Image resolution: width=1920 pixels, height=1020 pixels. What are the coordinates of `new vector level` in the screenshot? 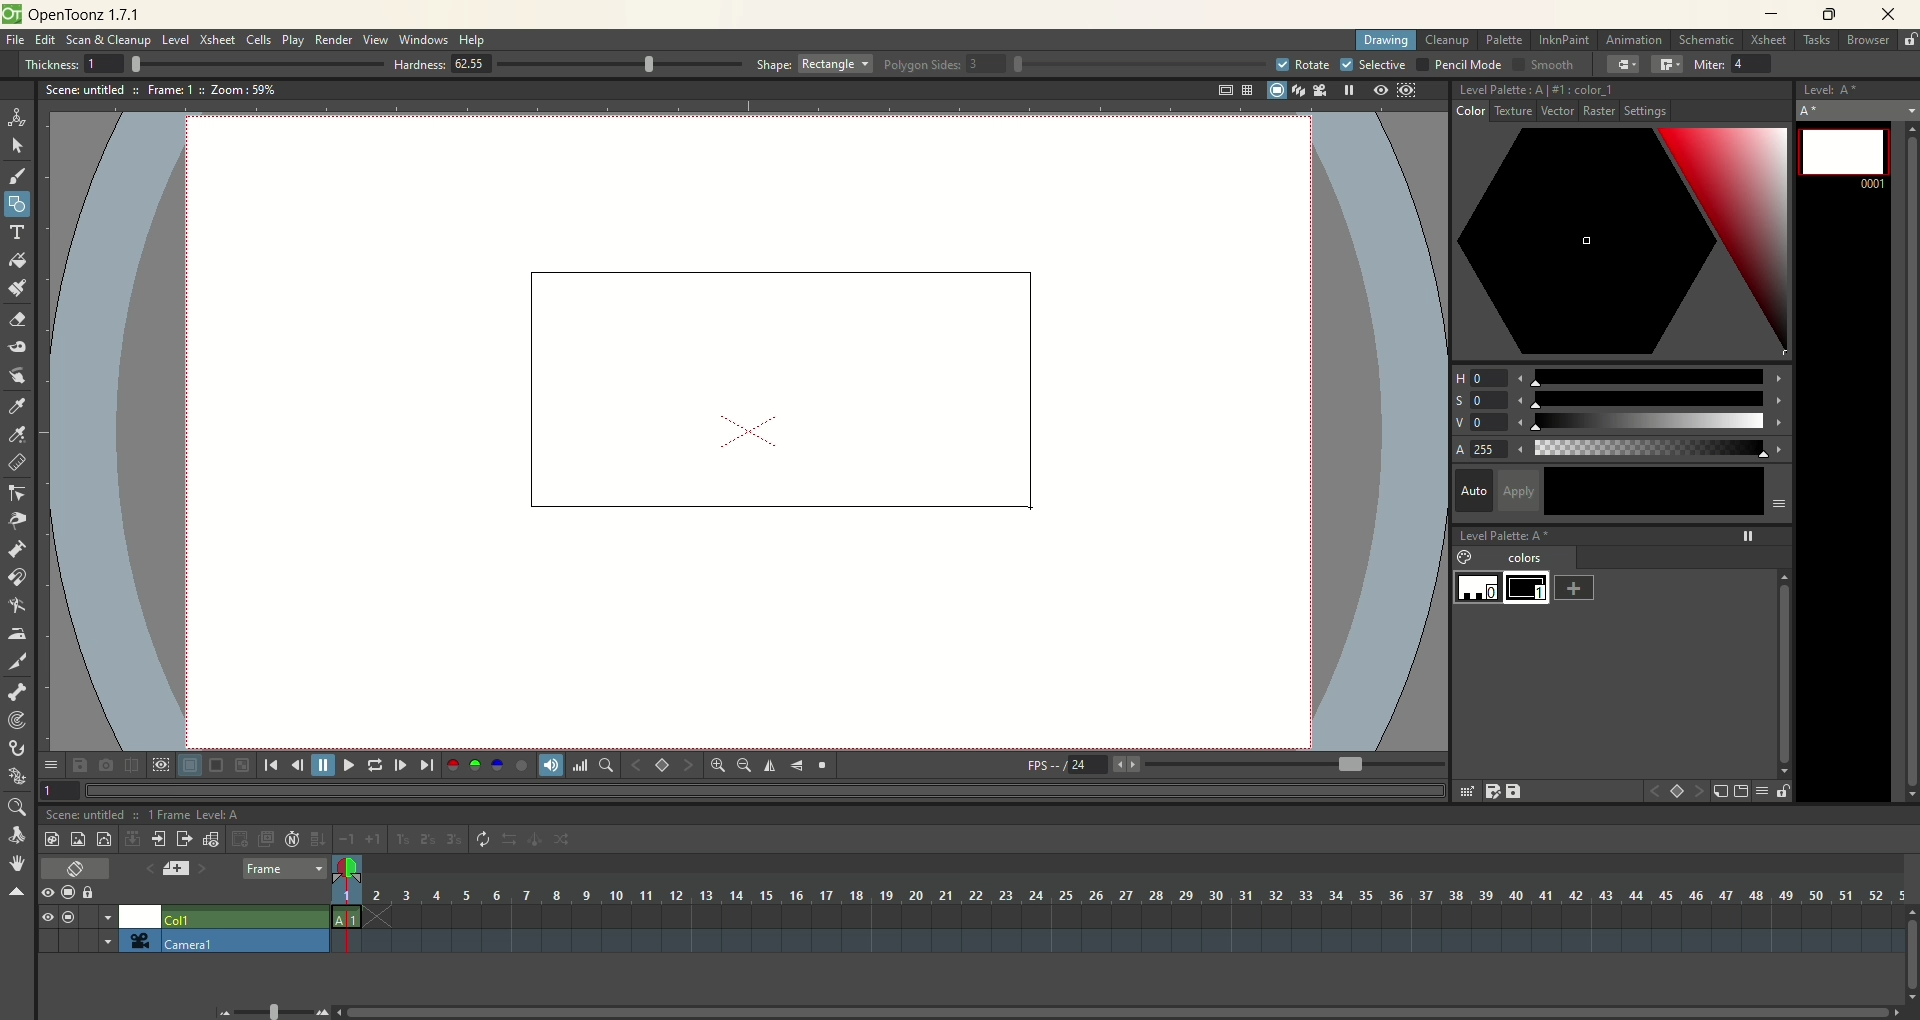 It's located at (104, 839).